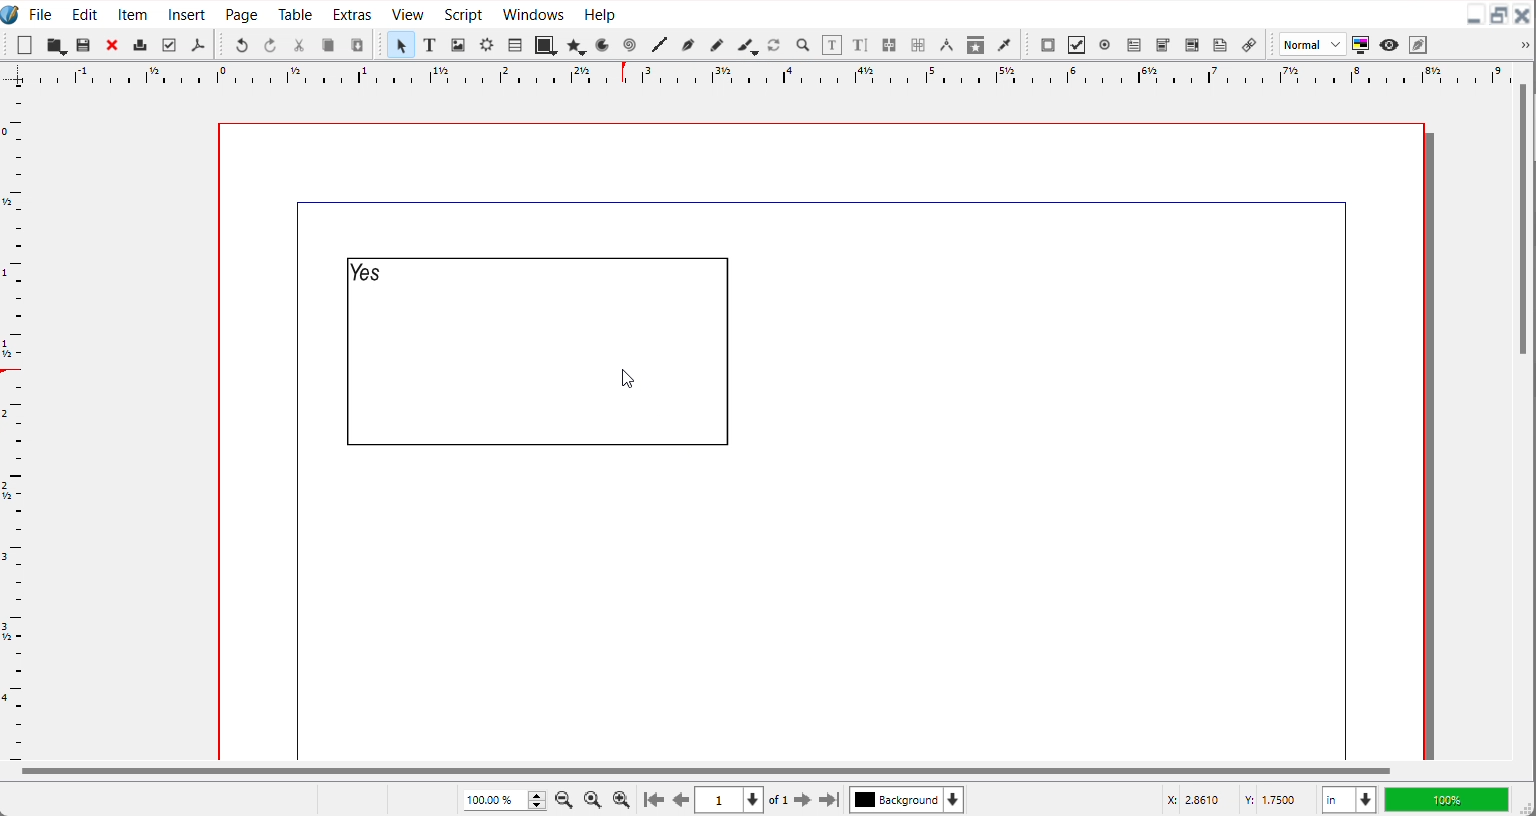  Describe the element at coordinates (659, 45) in the screenshot. I see `Line` at that location.